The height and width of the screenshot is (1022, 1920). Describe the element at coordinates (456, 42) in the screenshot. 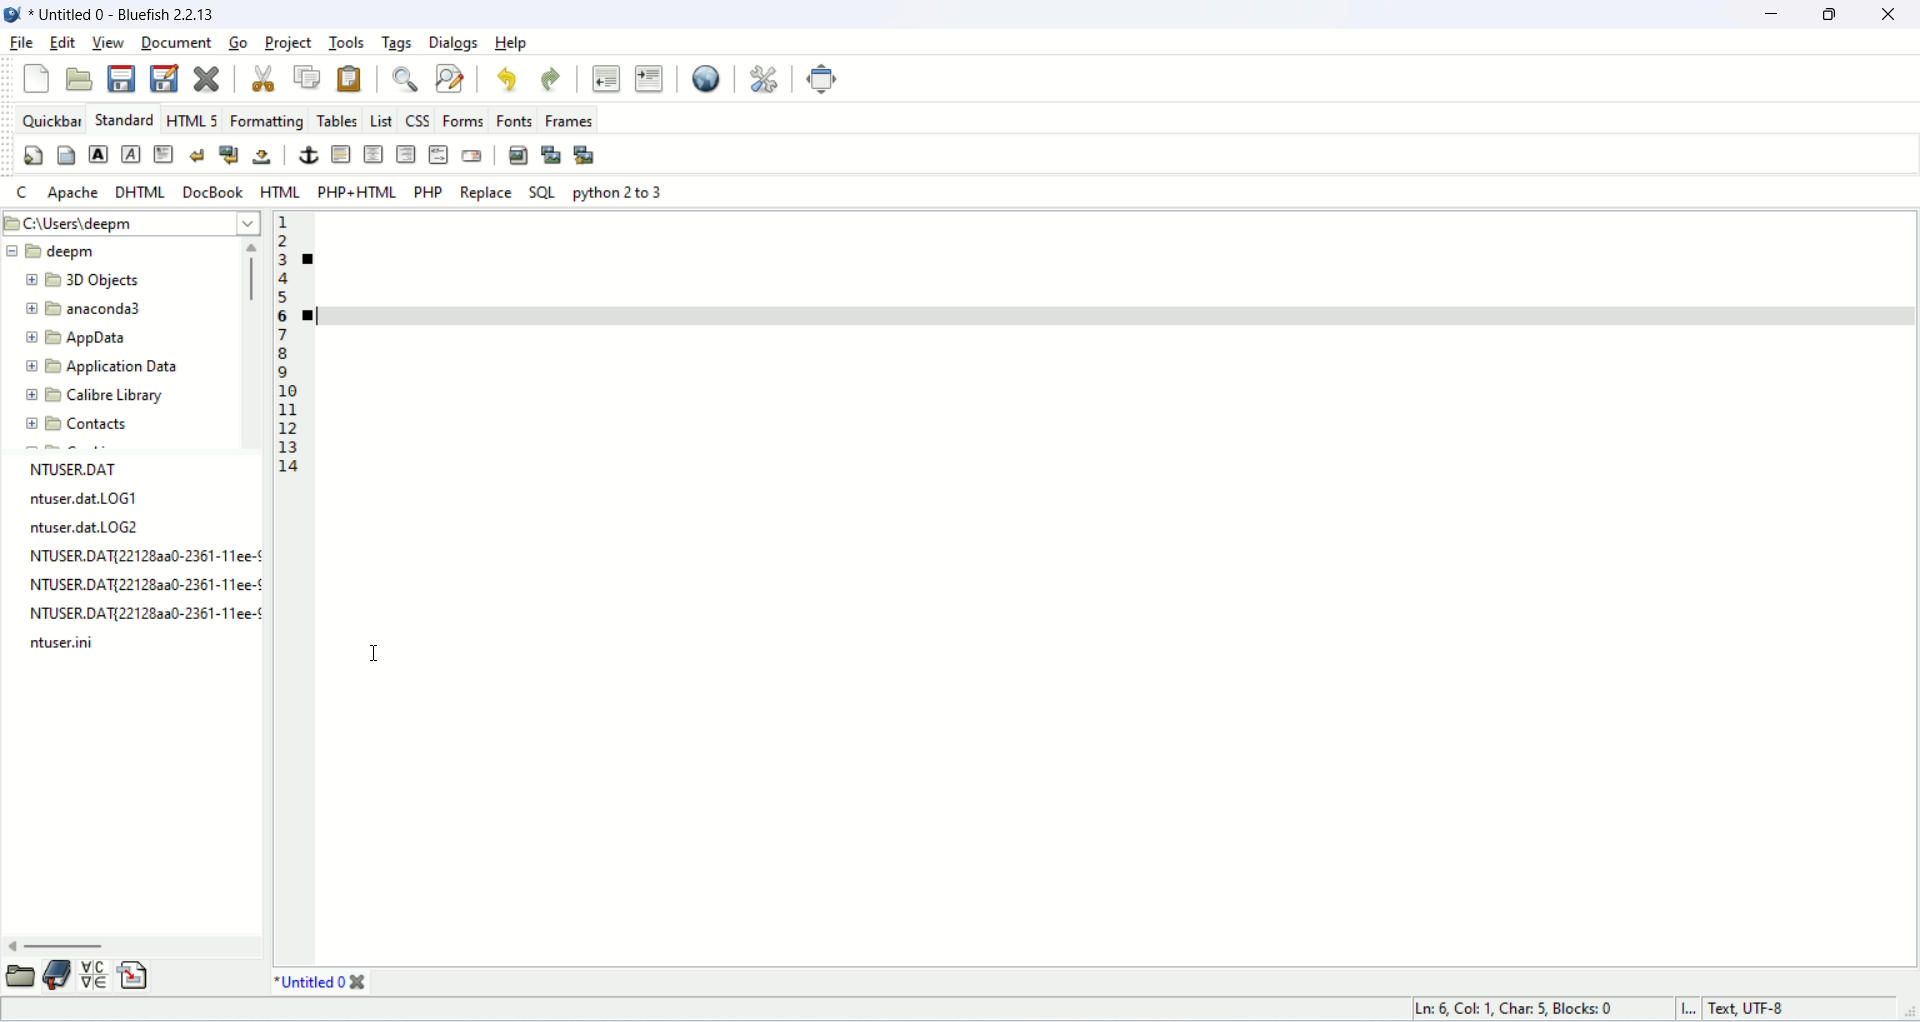

I see `dialogs` at that location.